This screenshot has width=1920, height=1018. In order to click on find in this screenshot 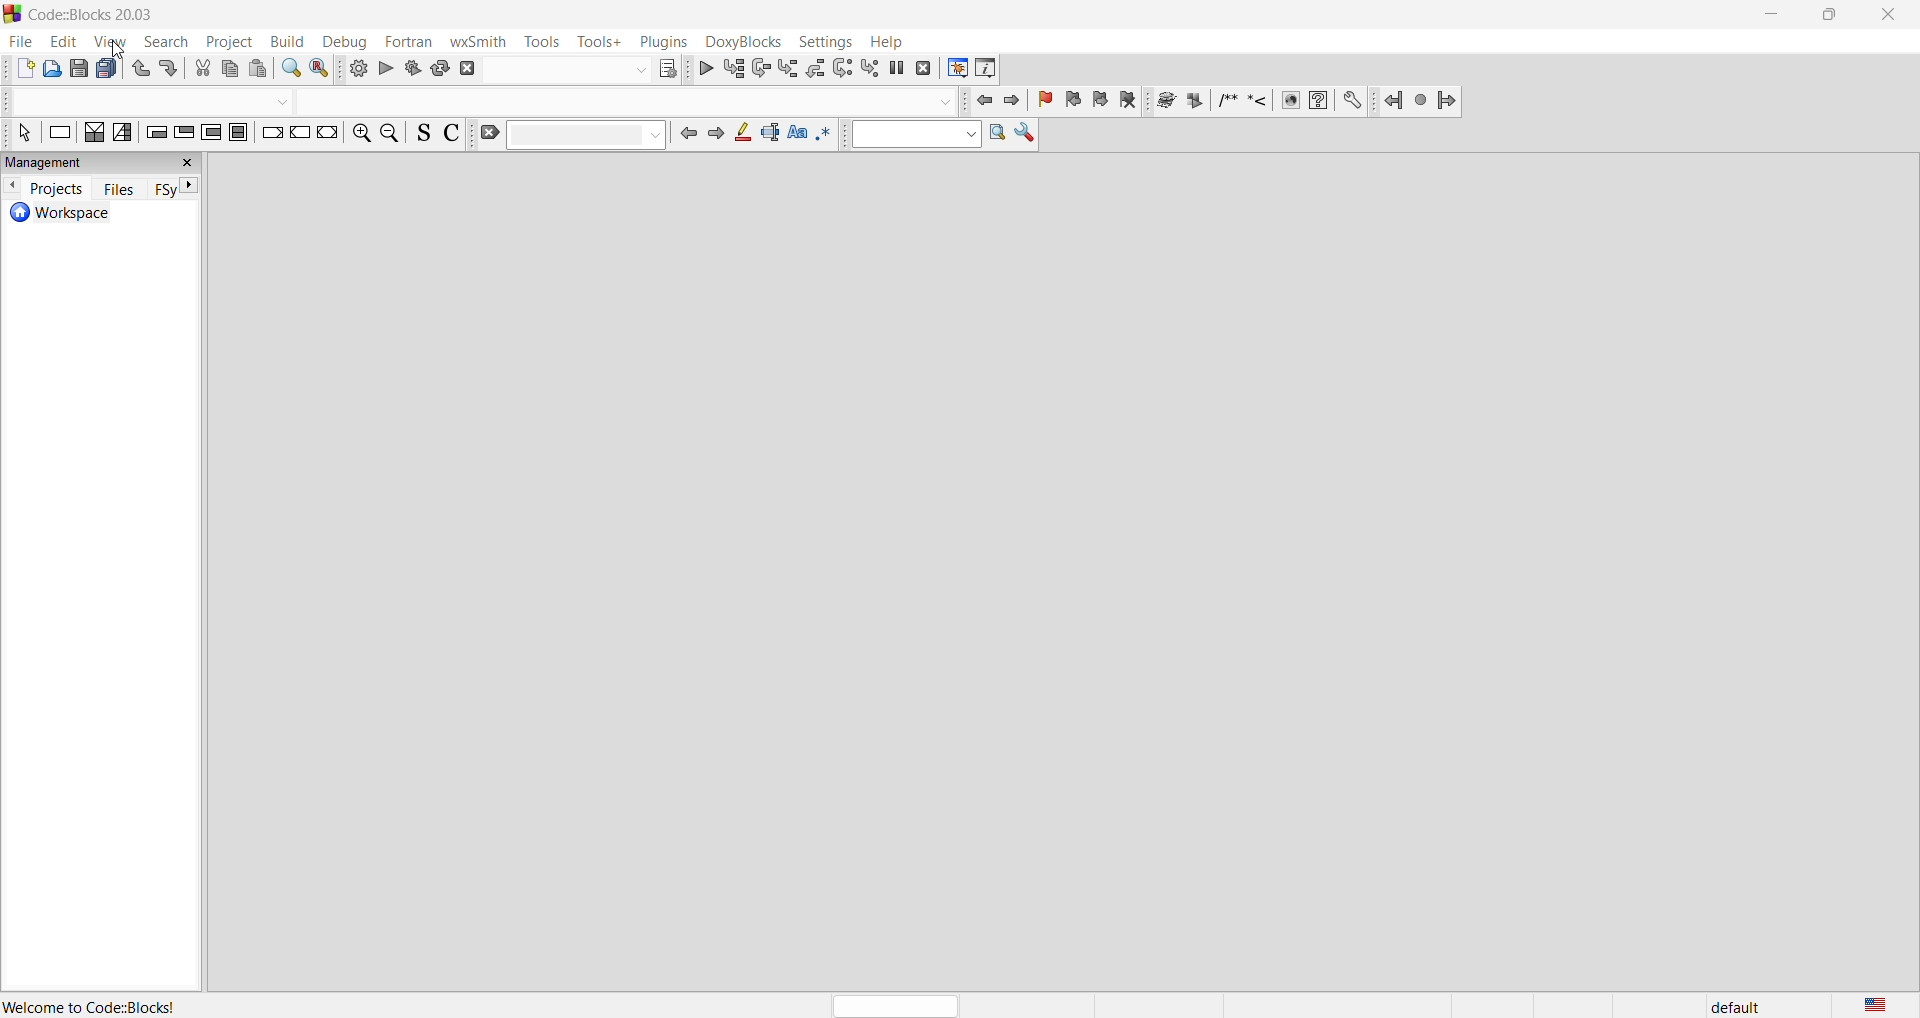, I will do `click(291, 68)`.